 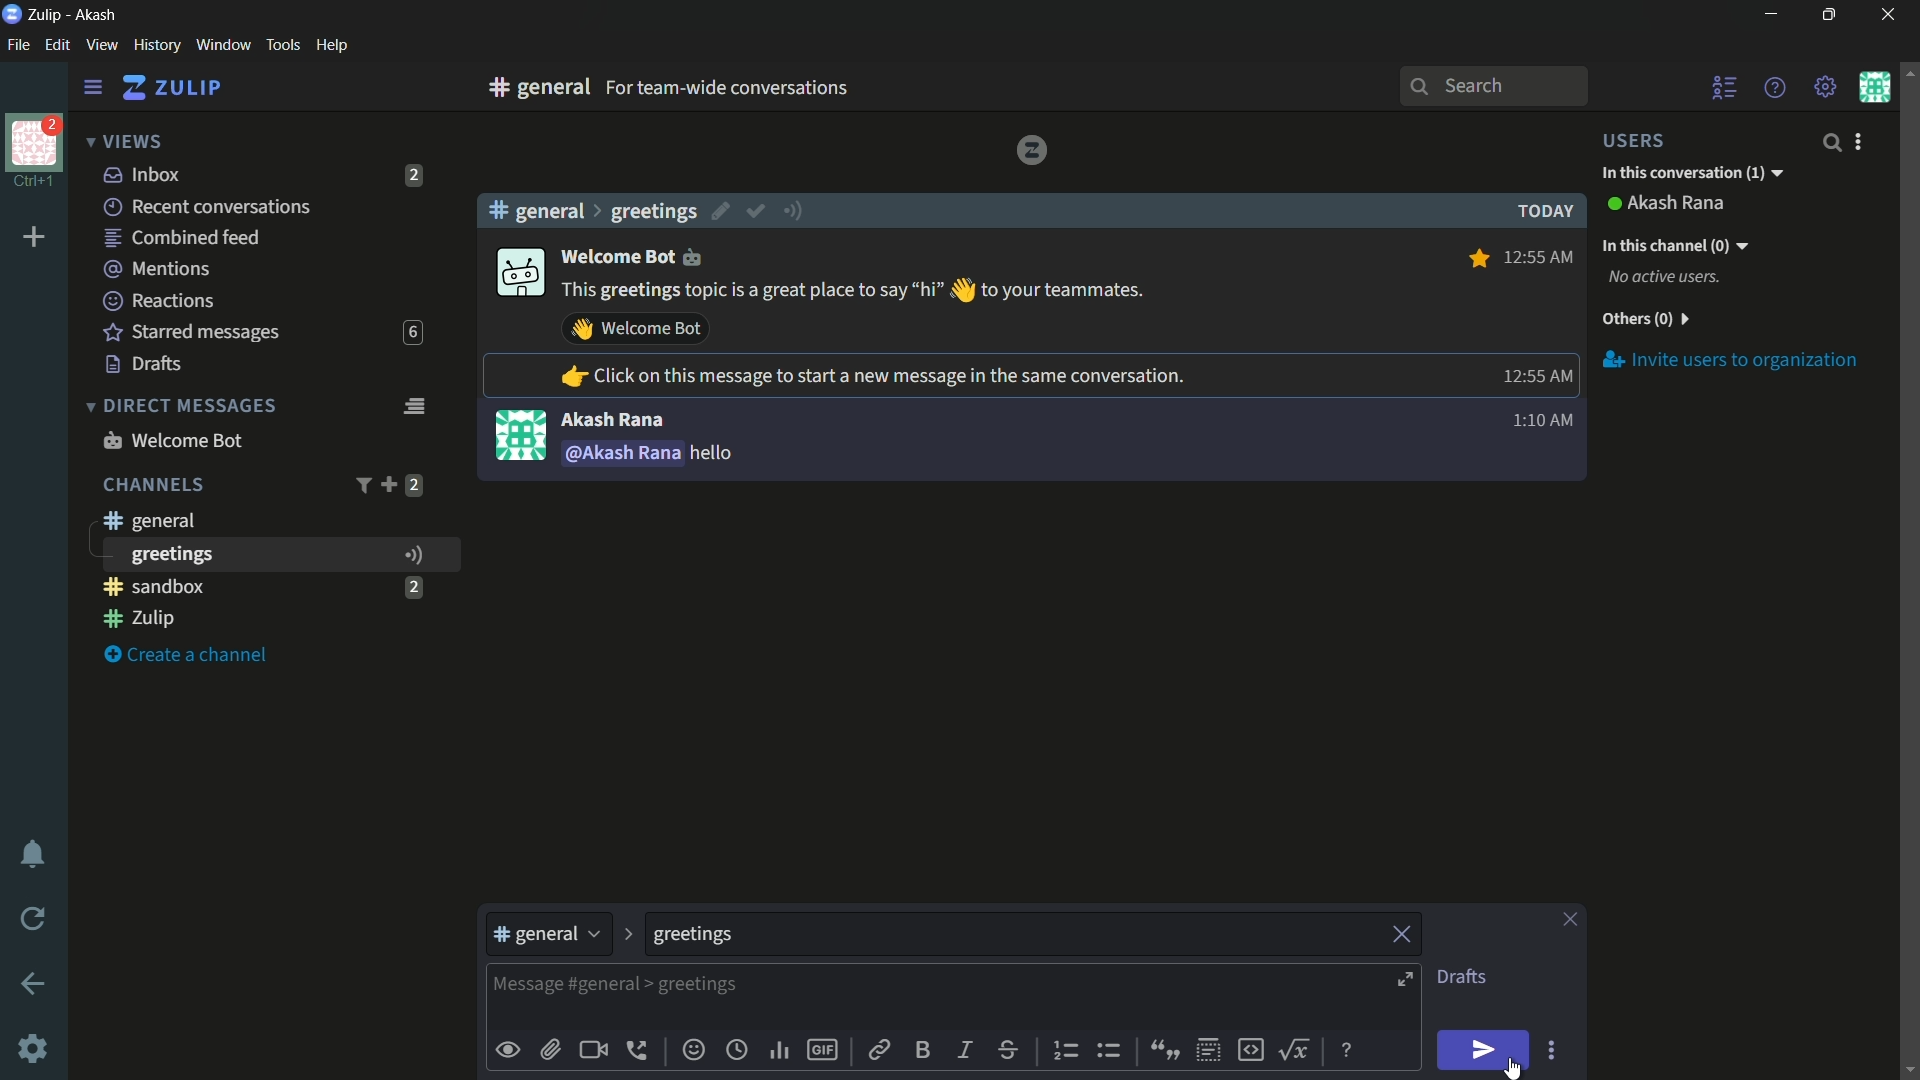 What do you see at coordinates (1665, 278) in the screenshot?
I see `No active users` at bounding box center [1665, 278].